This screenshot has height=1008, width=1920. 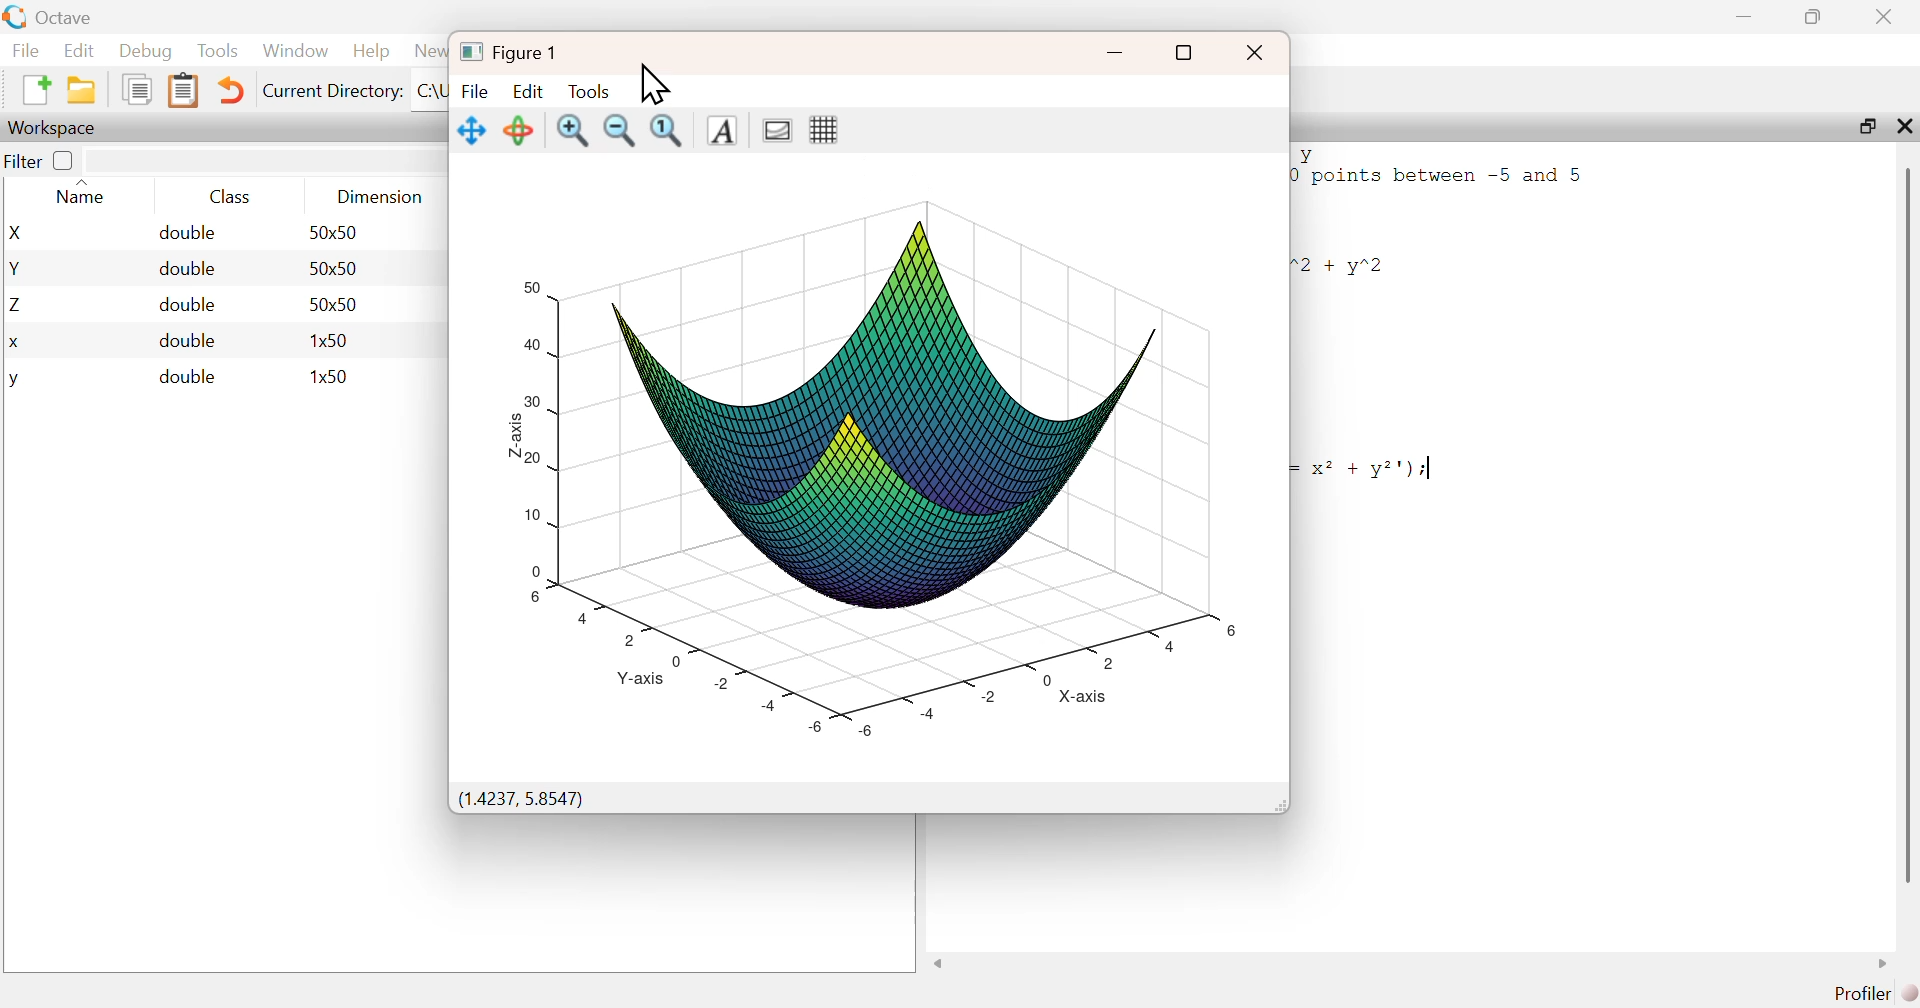 I want to click on double, so click(x=187, y=269).